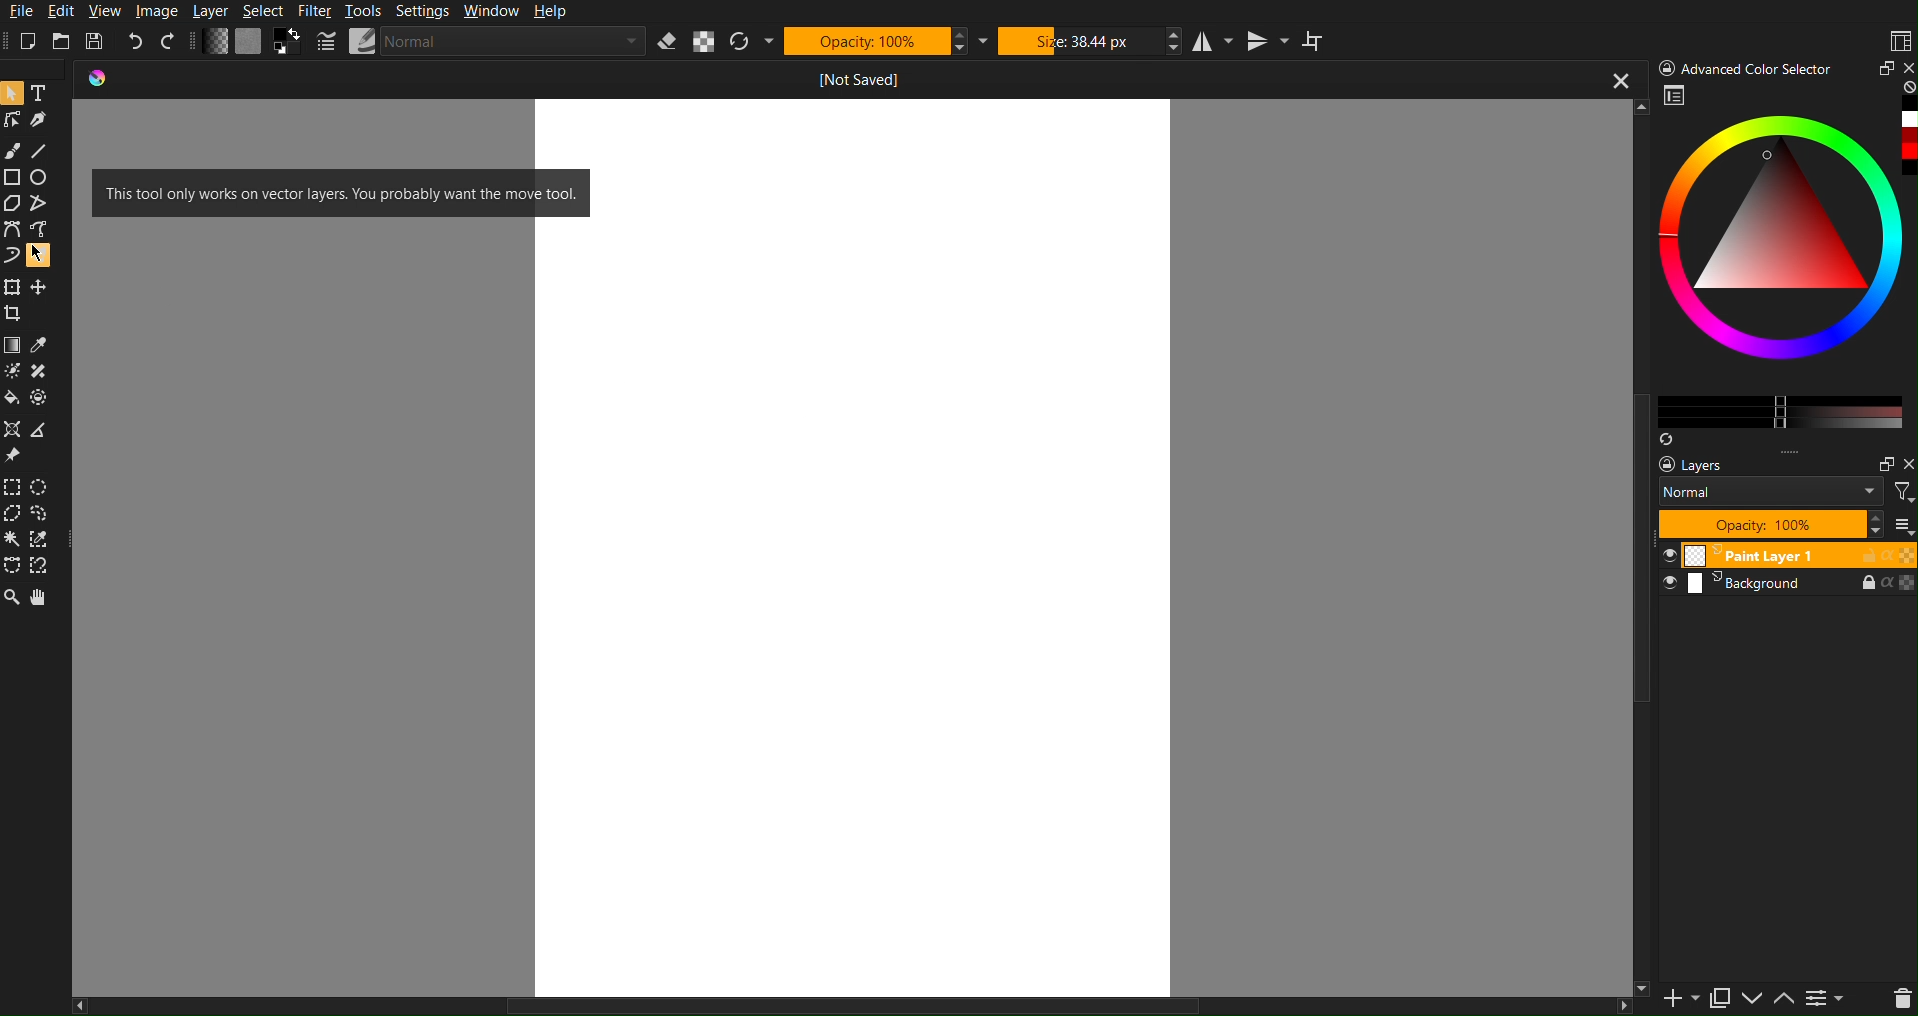 The height and width of the screenshot is (1016, 1918). What do you see at coordinates (1879, 461) in the screenshot?
I see `minimize` at bounding box center [1879, 461].